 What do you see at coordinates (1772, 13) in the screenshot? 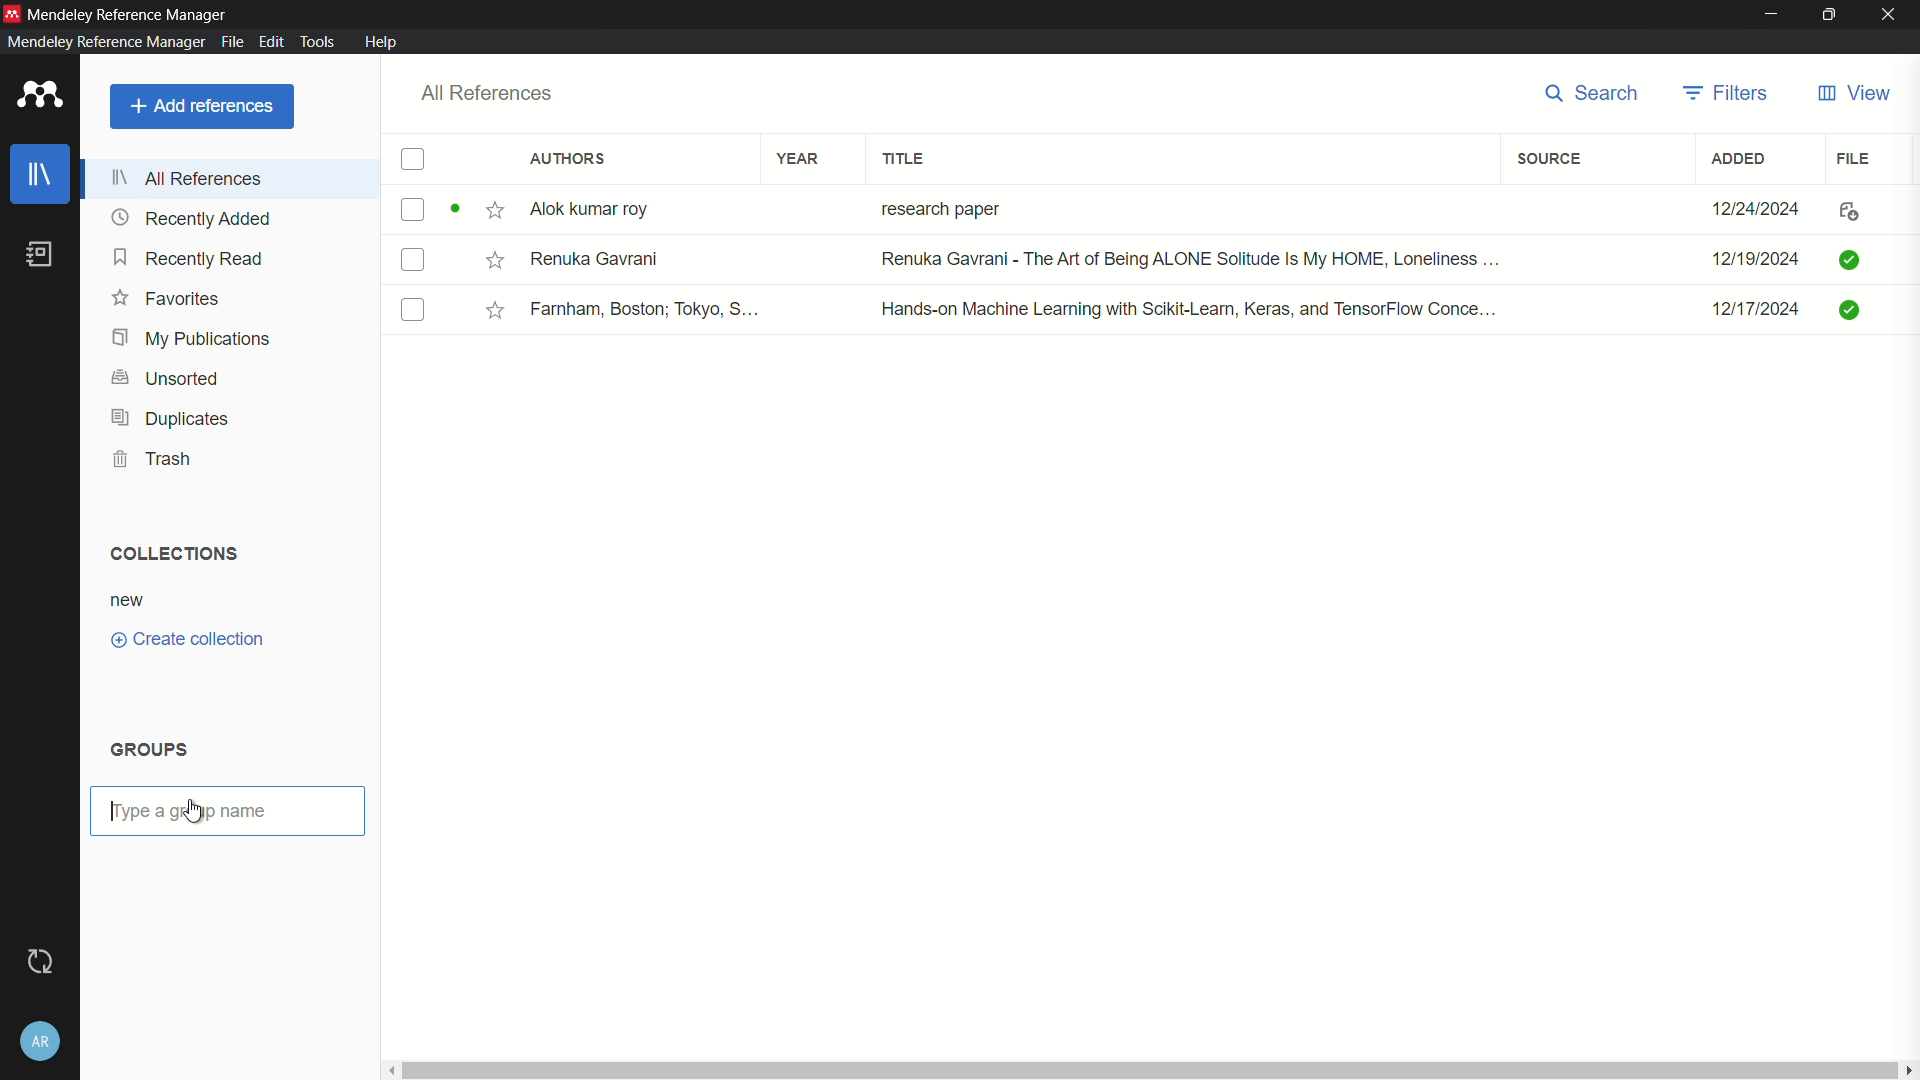
I see `minimize` at bounding box center [1772, 13].